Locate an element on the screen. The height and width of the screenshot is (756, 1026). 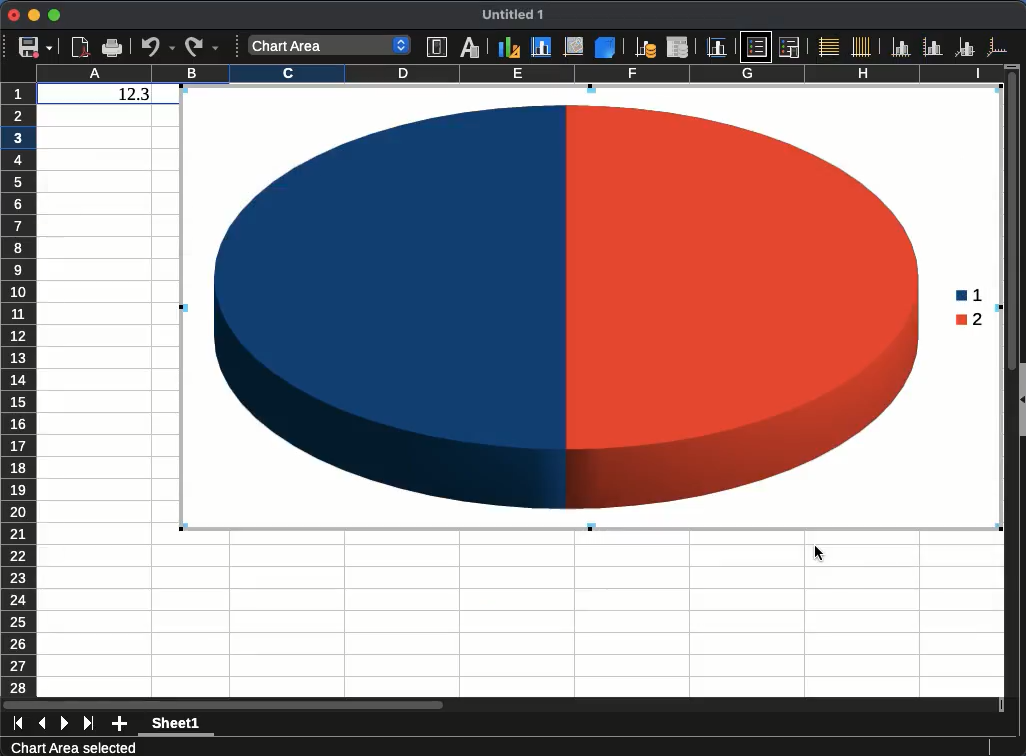
Character is located at coordinates (470, 46).